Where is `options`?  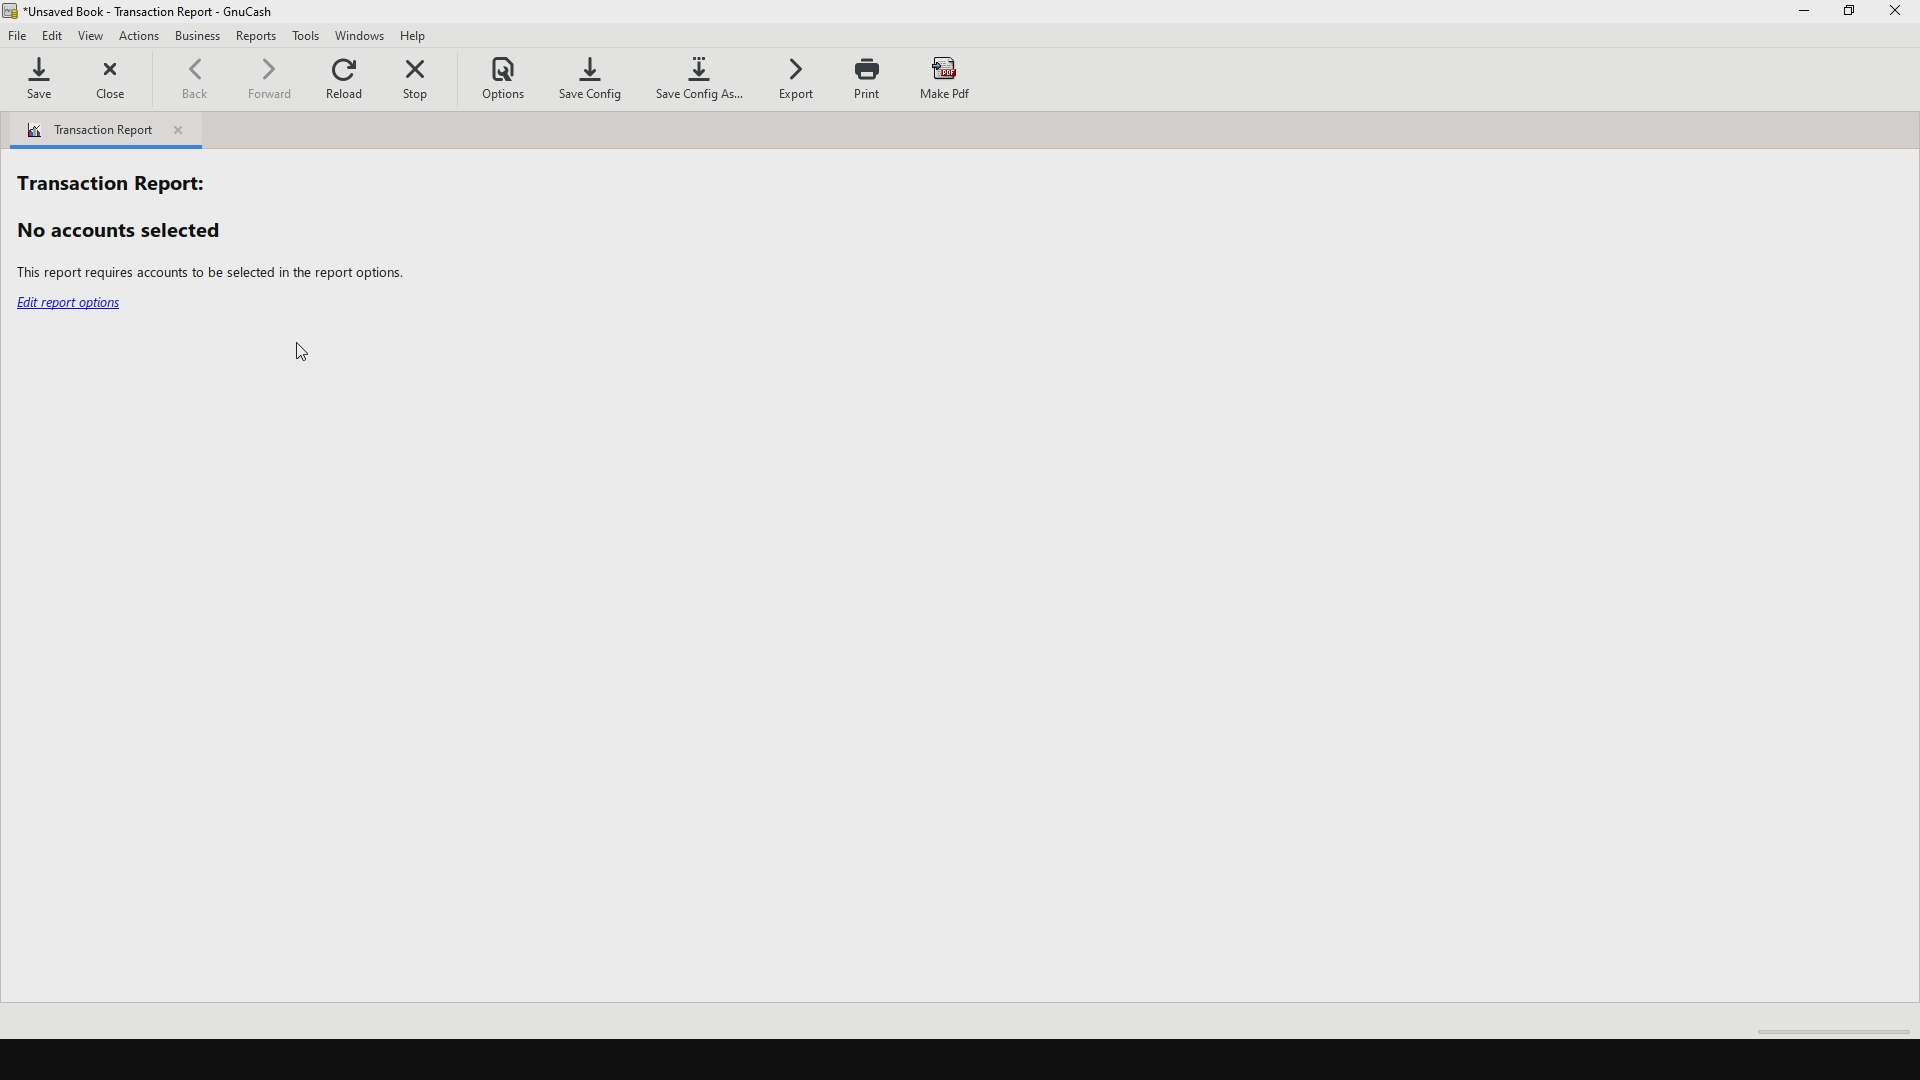 options is located at coordinates (511, 77).